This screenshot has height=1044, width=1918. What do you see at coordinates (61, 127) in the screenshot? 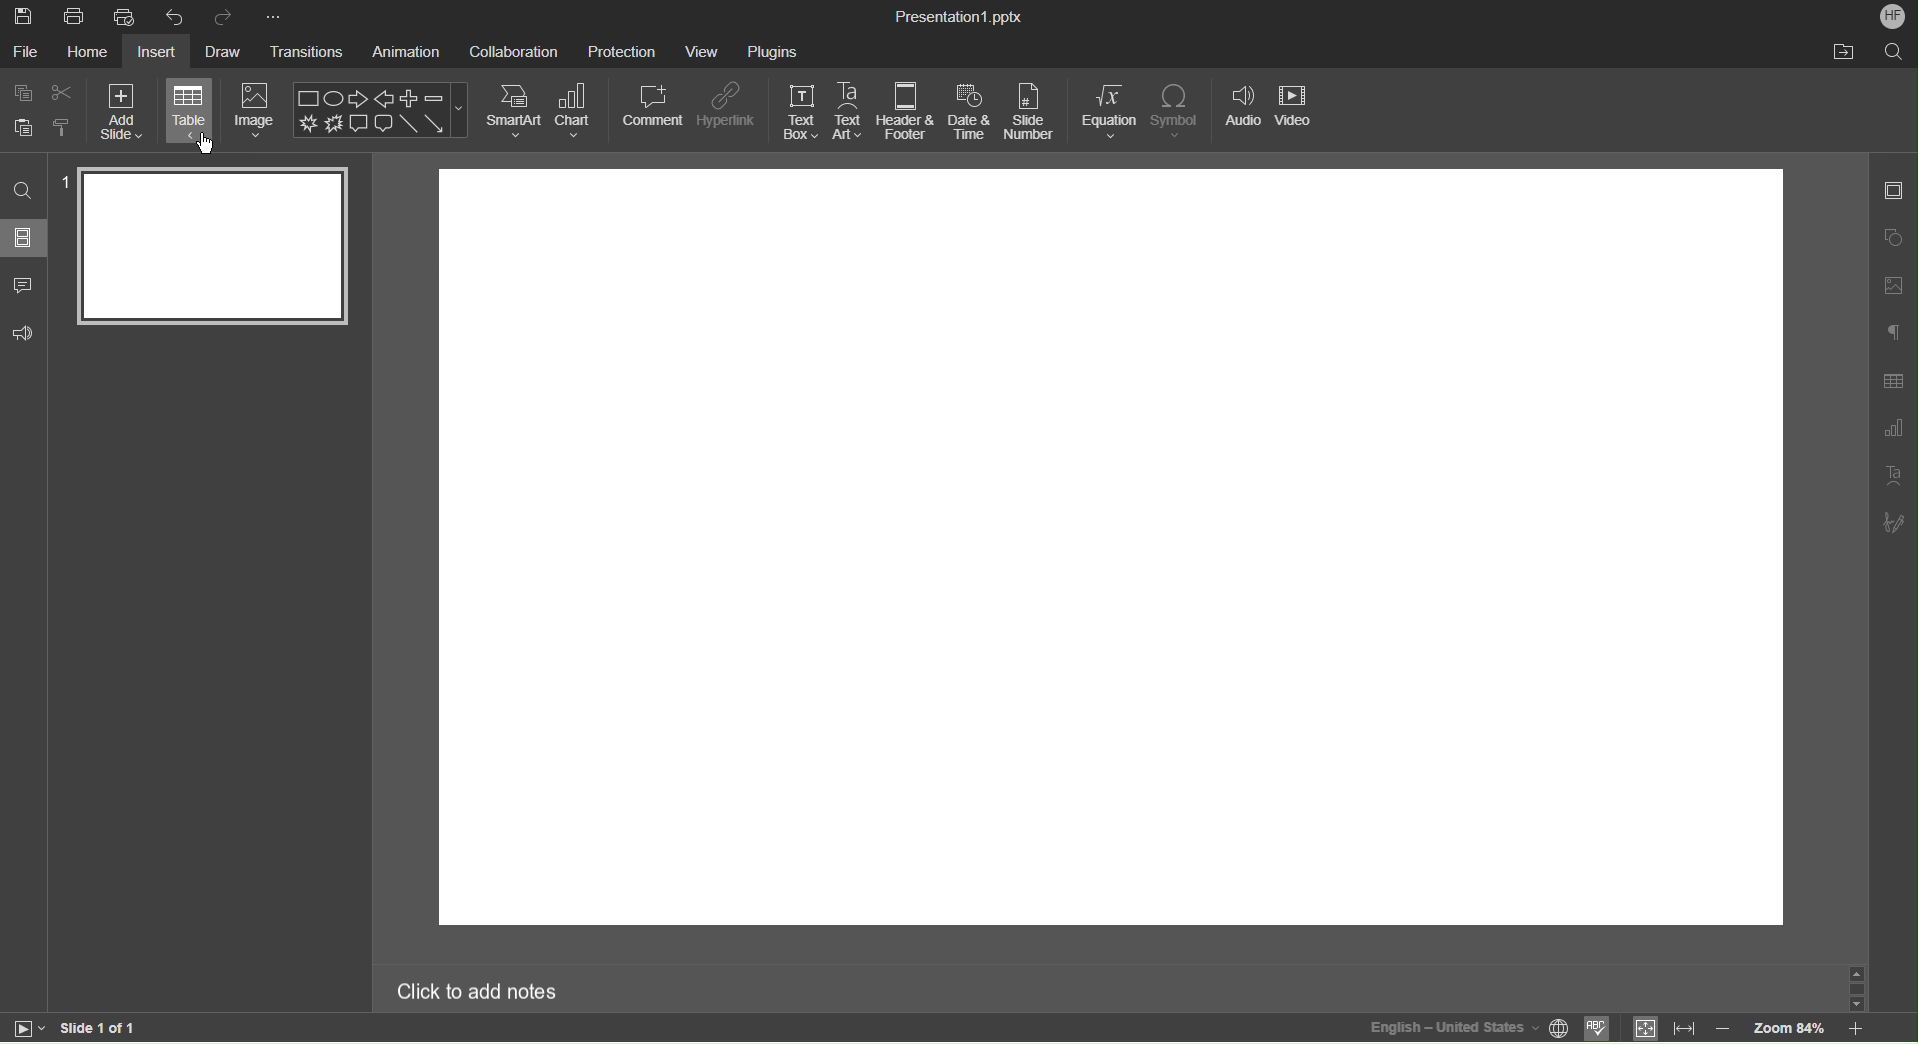
I see `Copy Style` at bounding box center [61, 127].